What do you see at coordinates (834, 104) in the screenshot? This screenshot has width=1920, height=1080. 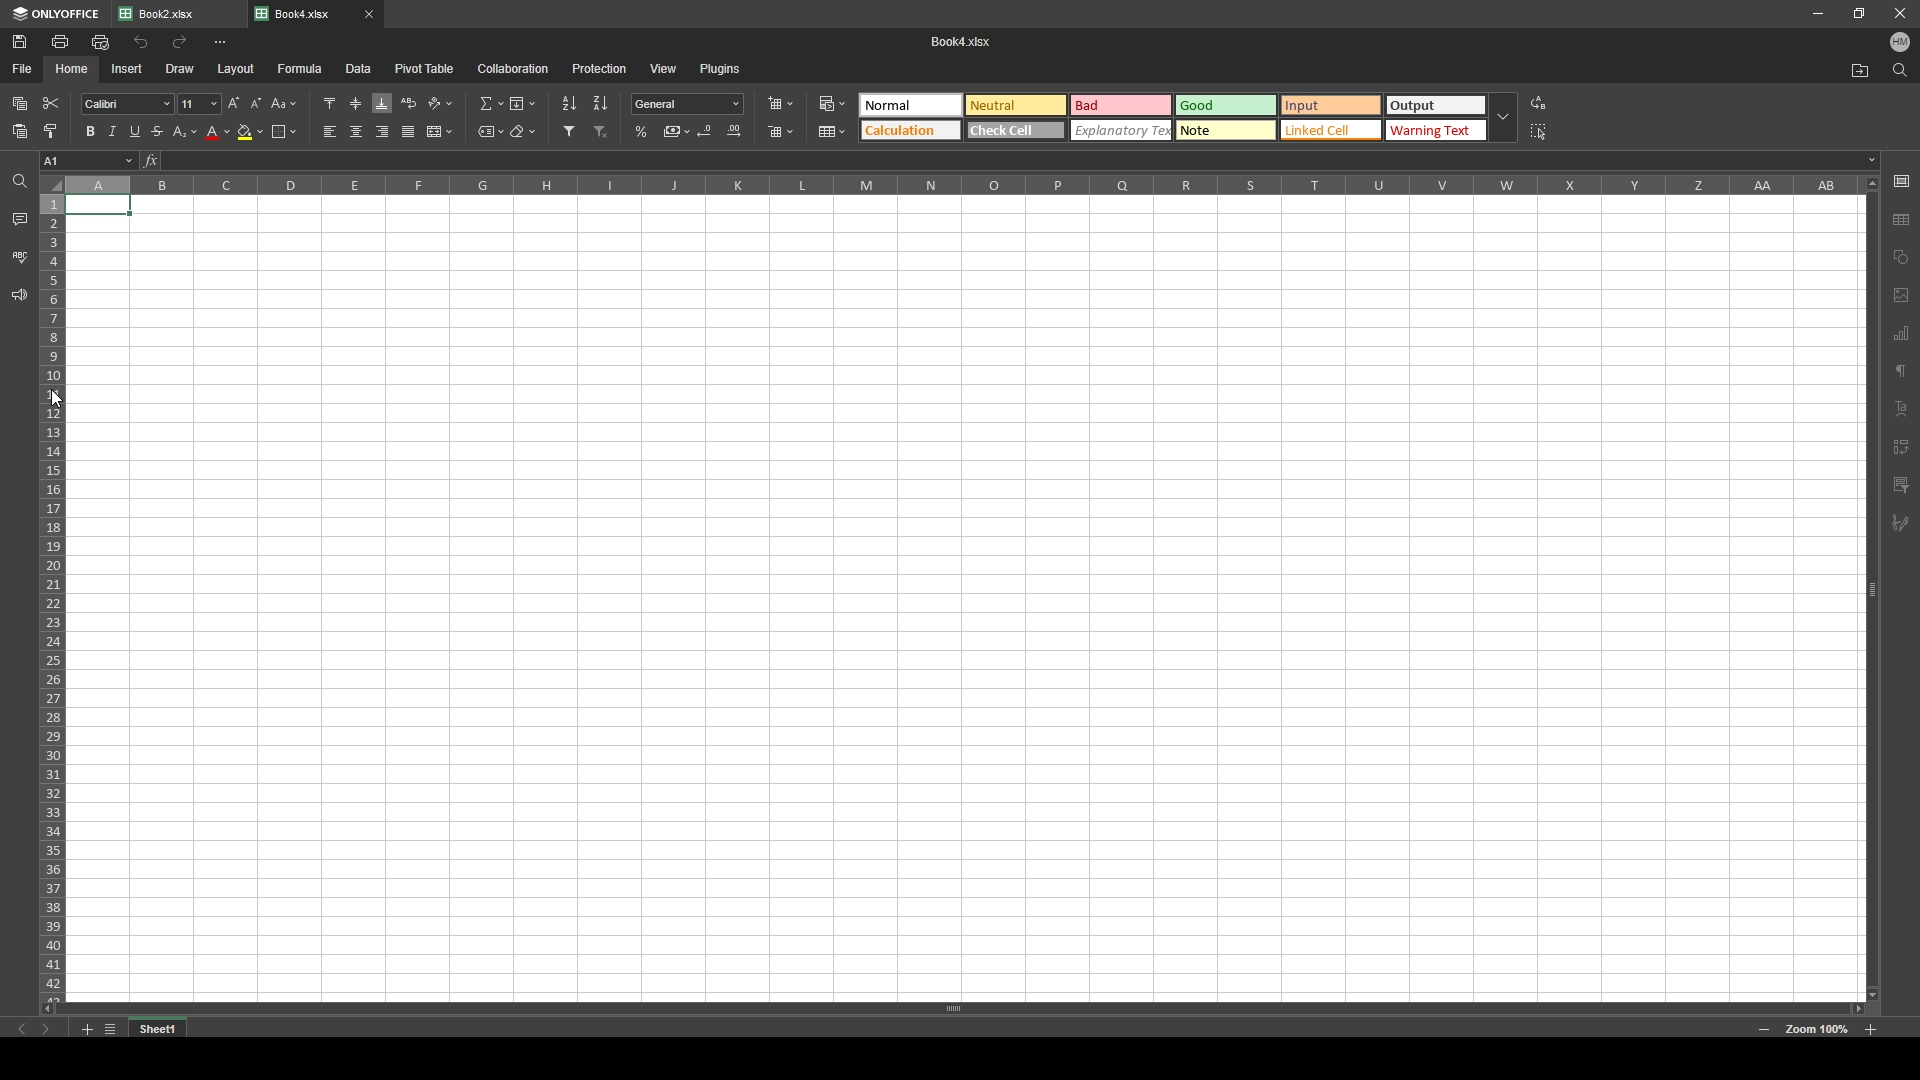 I see `conditional formatting` at bounding box center [834, 104].